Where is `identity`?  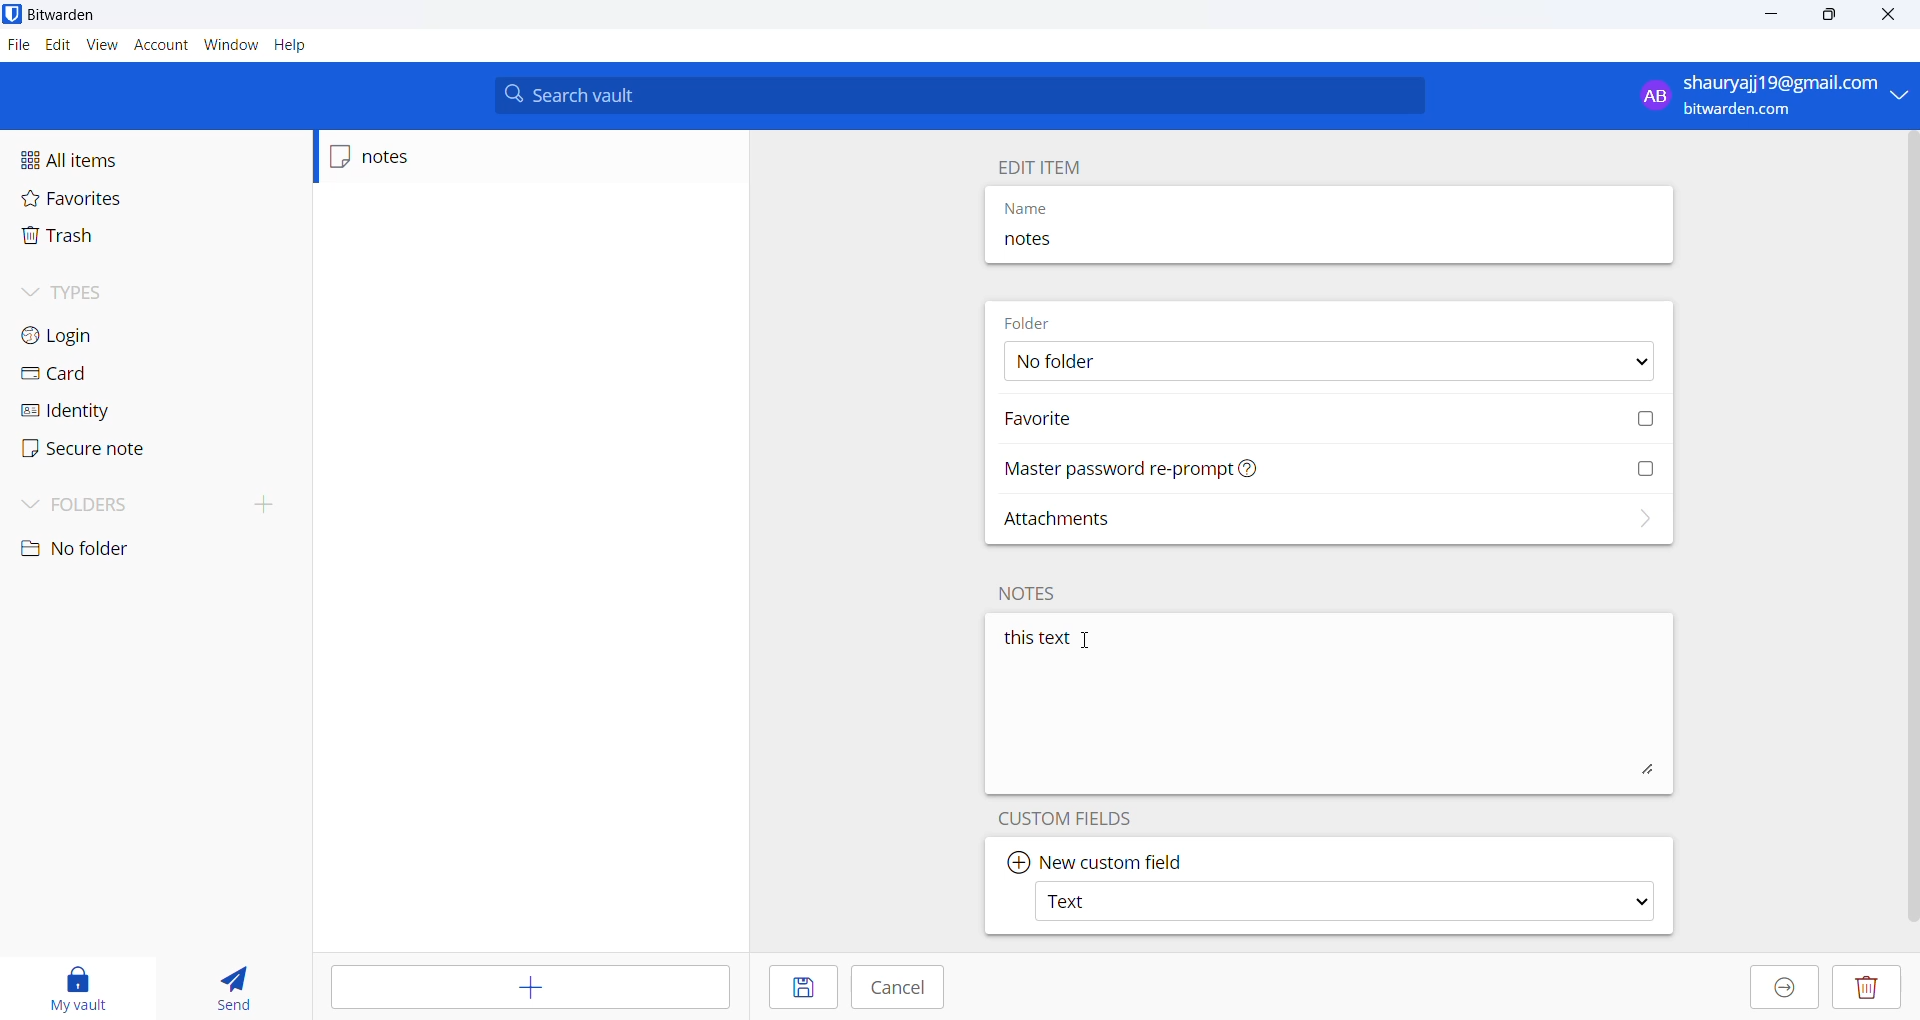 identity is located at coordinates (91, 415).